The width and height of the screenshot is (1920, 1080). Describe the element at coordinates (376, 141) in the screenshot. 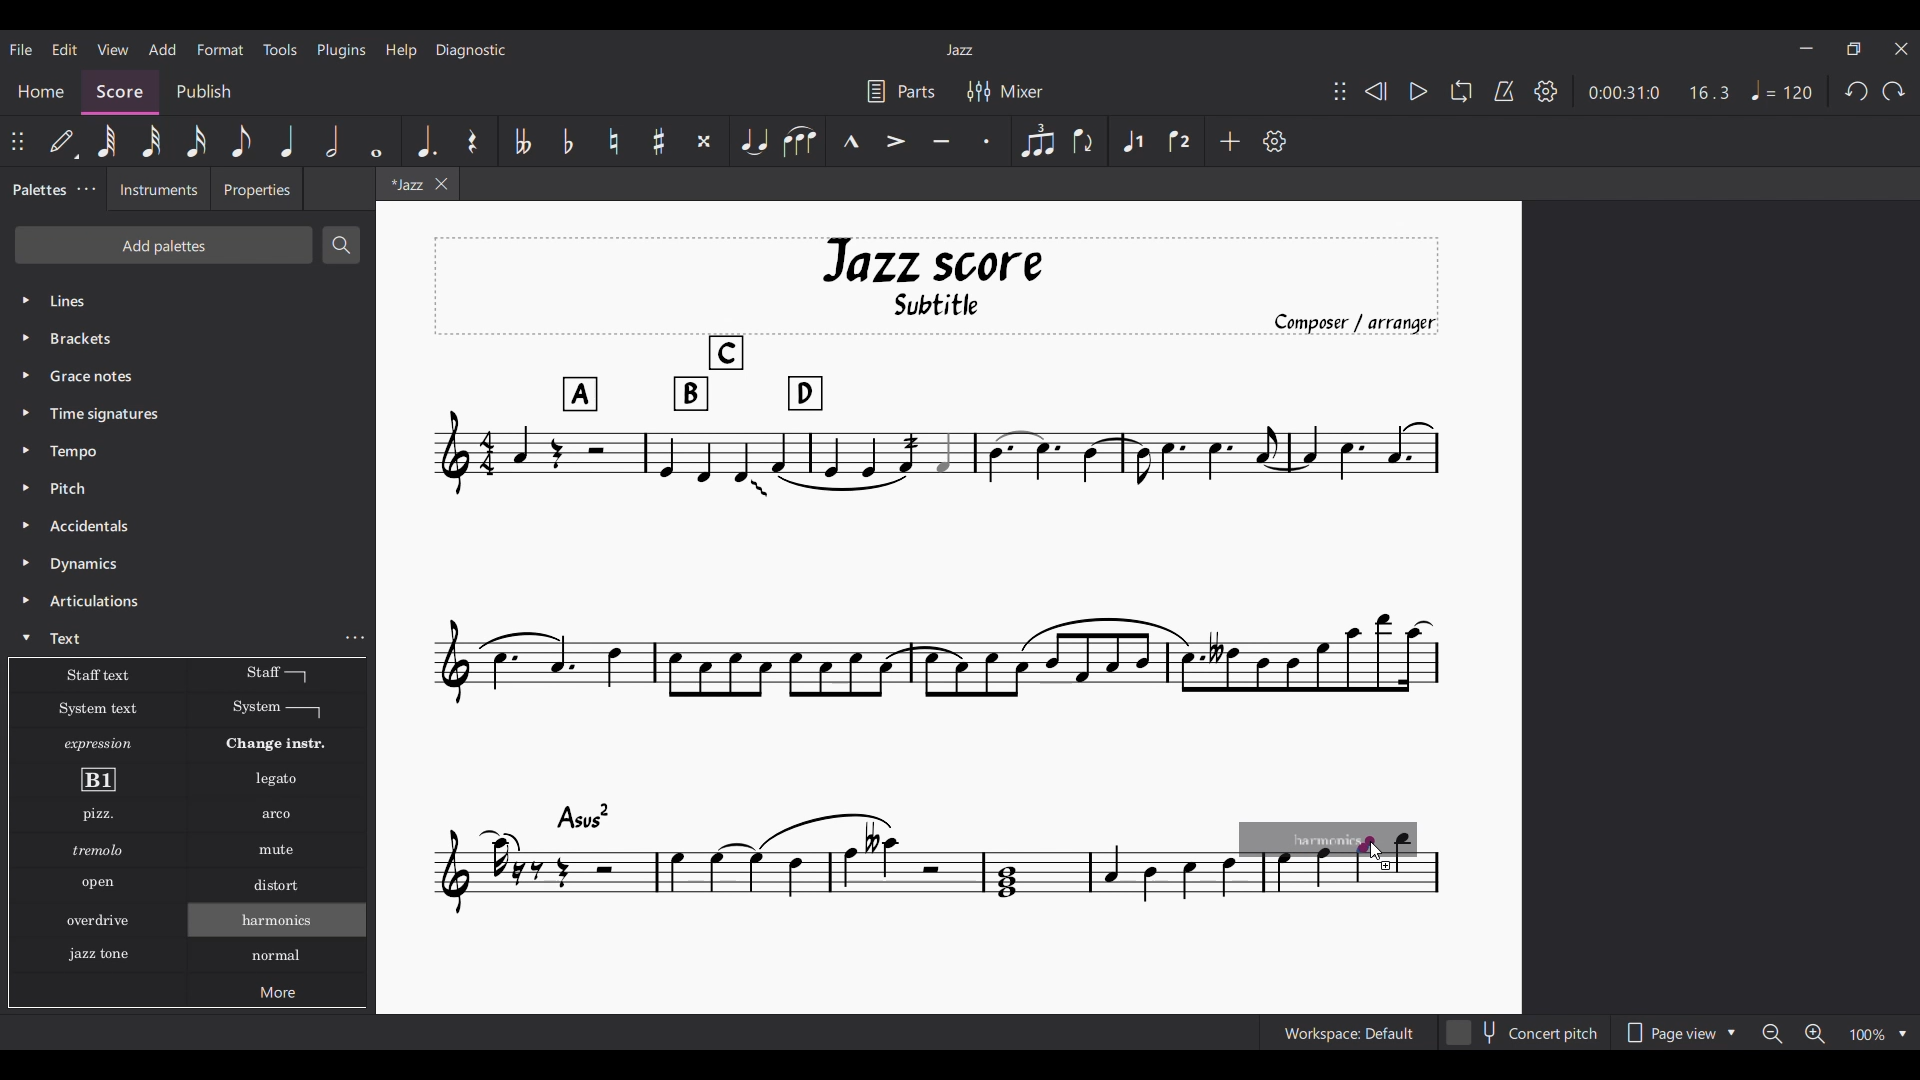

I see `Whole note` at that location.